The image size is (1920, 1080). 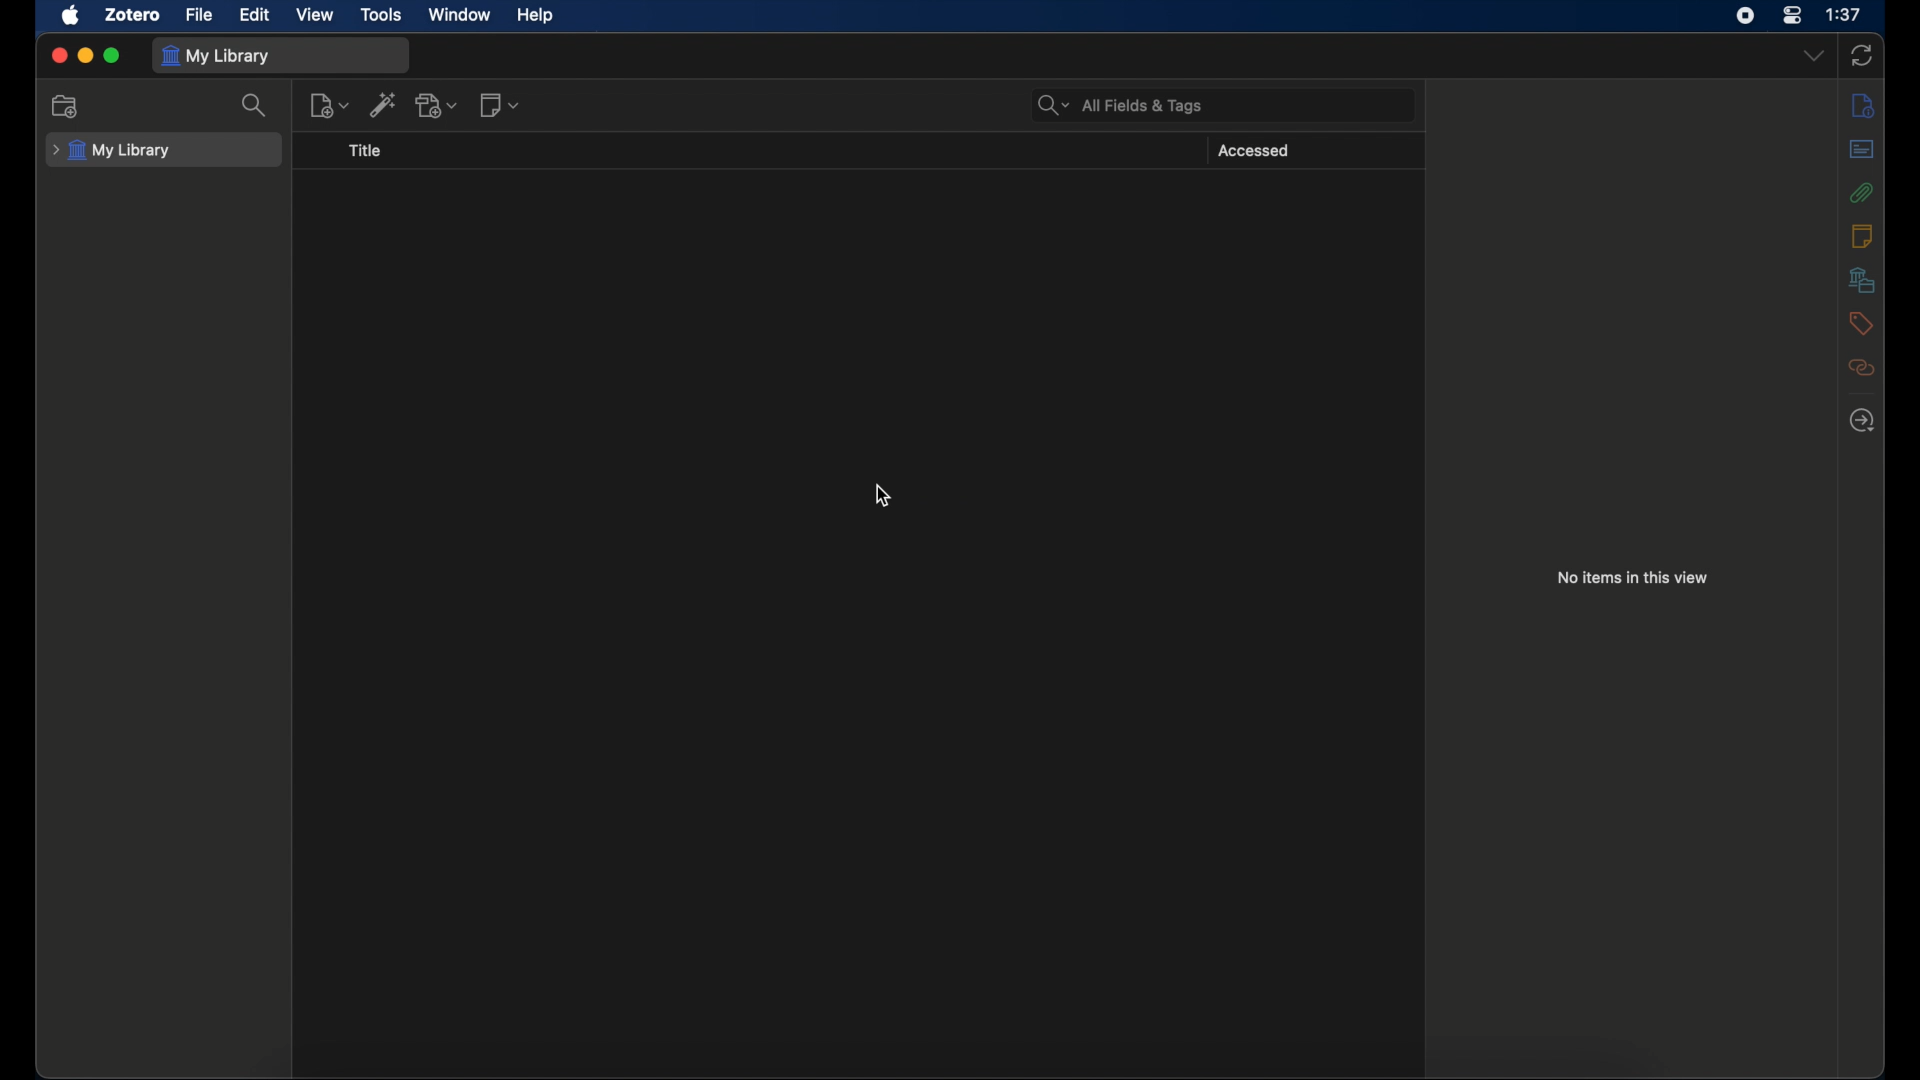 I want to click on close, so click(x=56, y=55).